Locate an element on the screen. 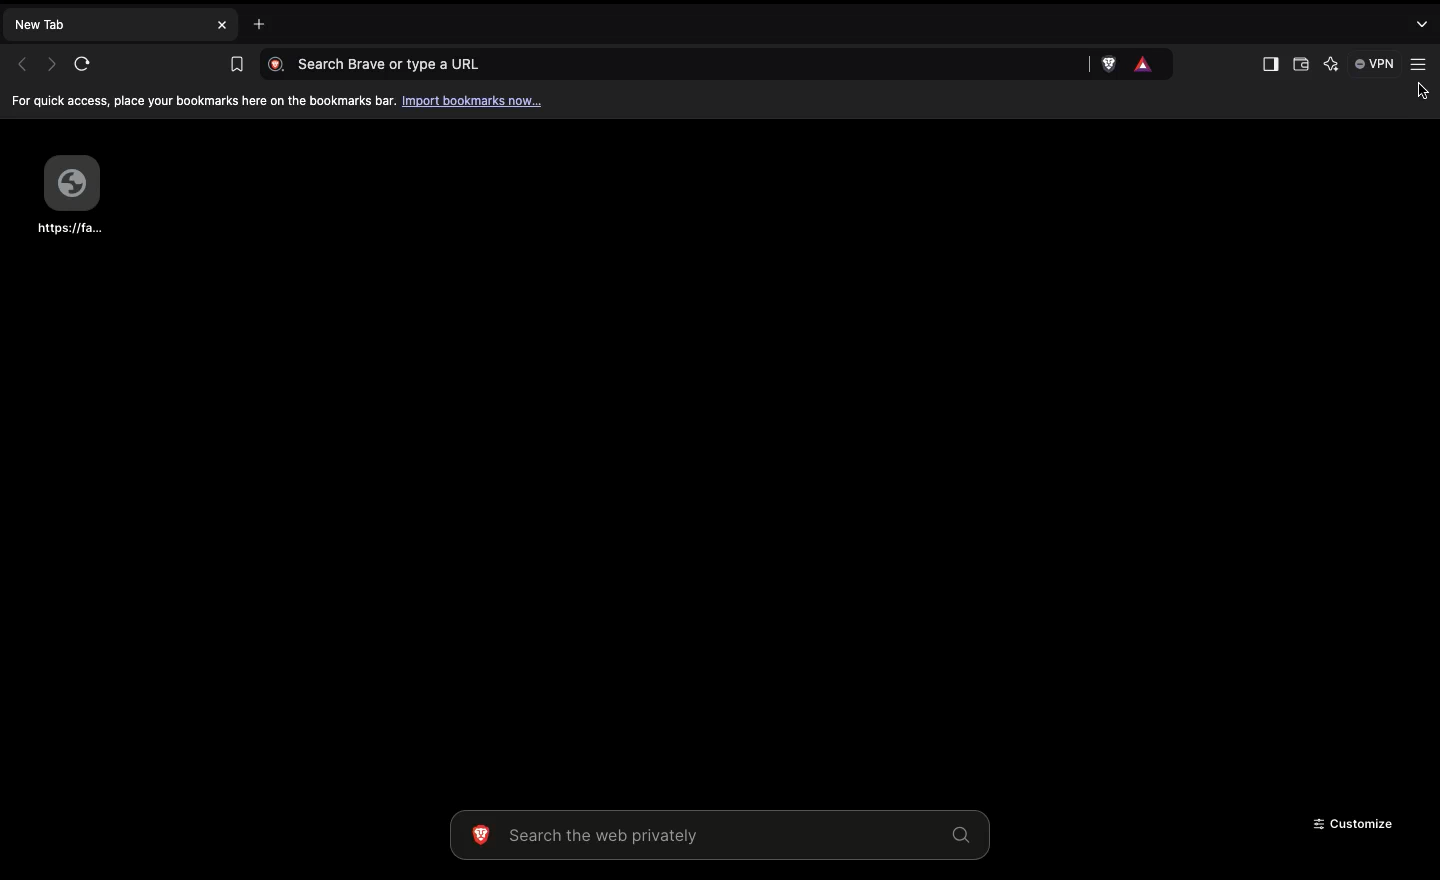  Previous page is located at coordinates (19, 63).